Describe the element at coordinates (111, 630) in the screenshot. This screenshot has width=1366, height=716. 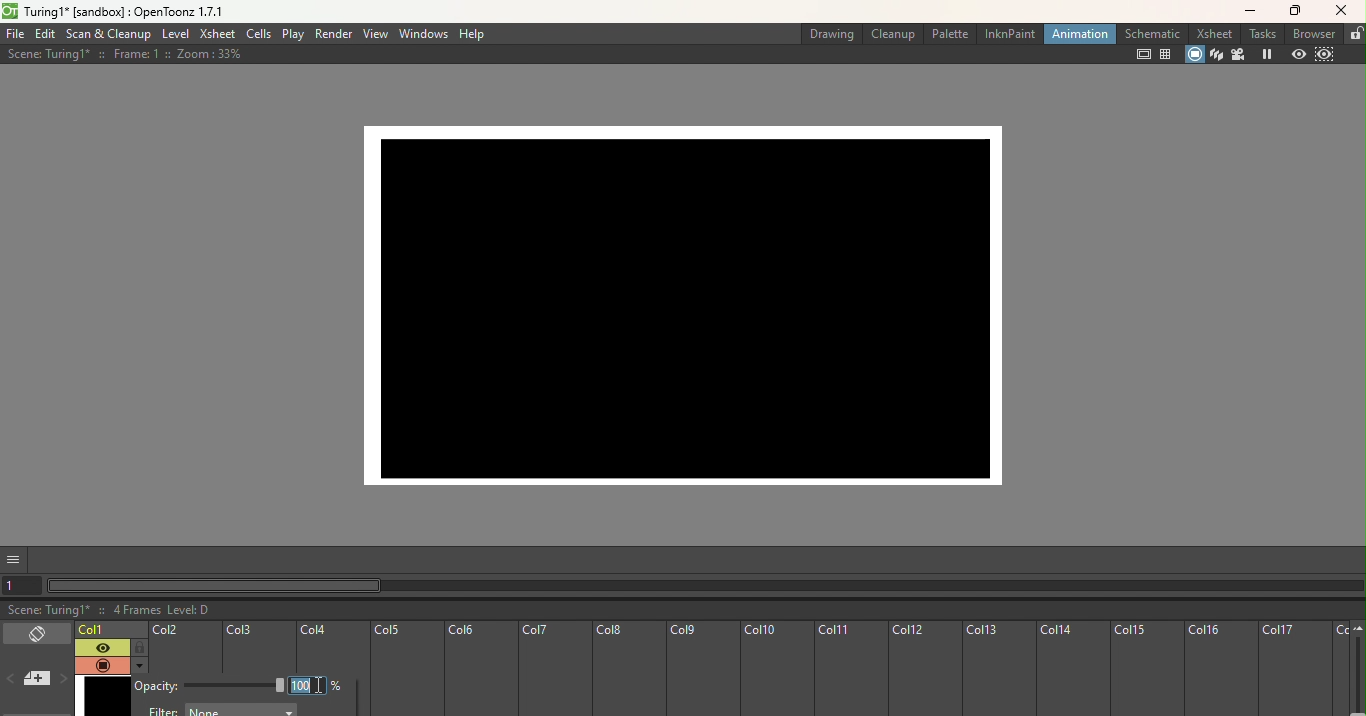
I see `Click to select the current frame` at that location.